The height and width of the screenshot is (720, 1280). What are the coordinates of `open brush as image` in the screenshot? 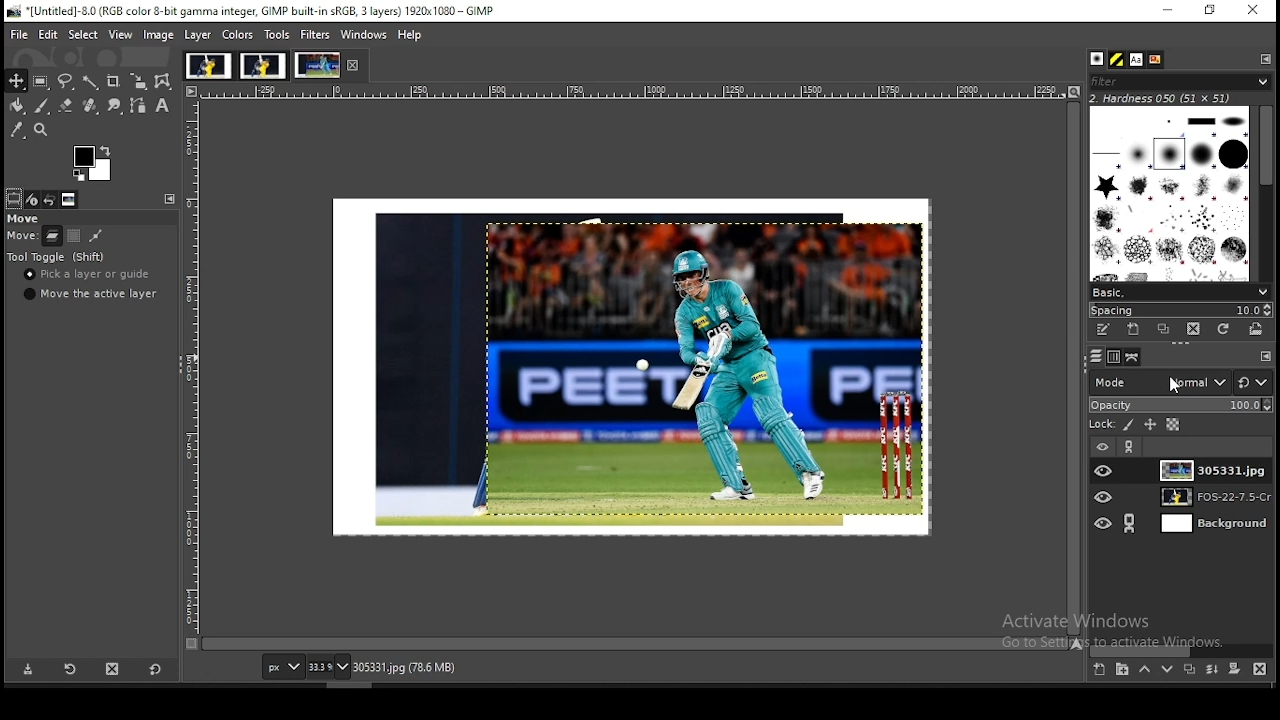 It's located at (1255, 329).